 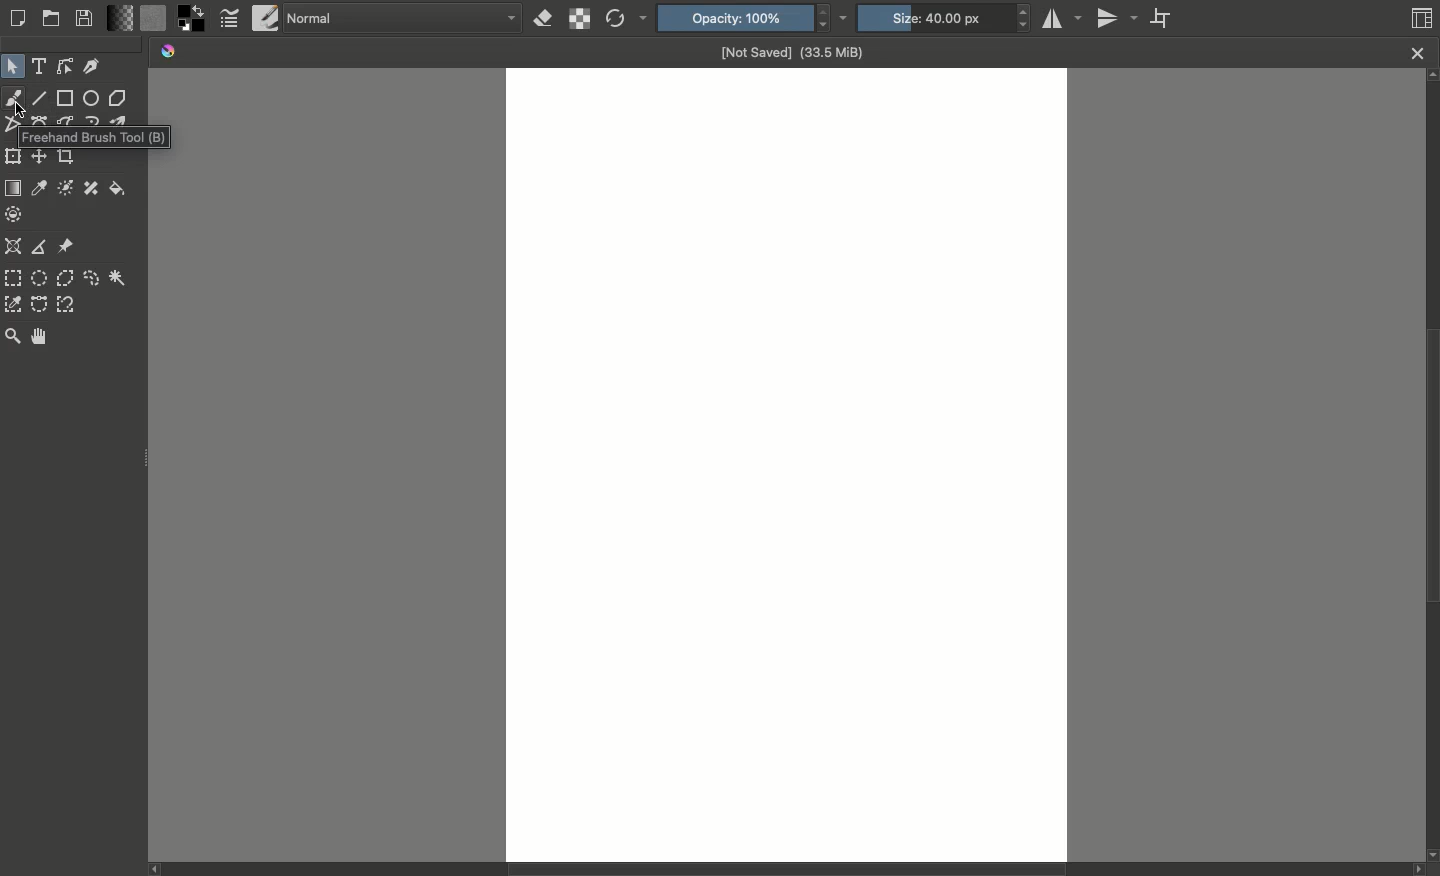 I want to click on Fil, so click(x=118, y=190).